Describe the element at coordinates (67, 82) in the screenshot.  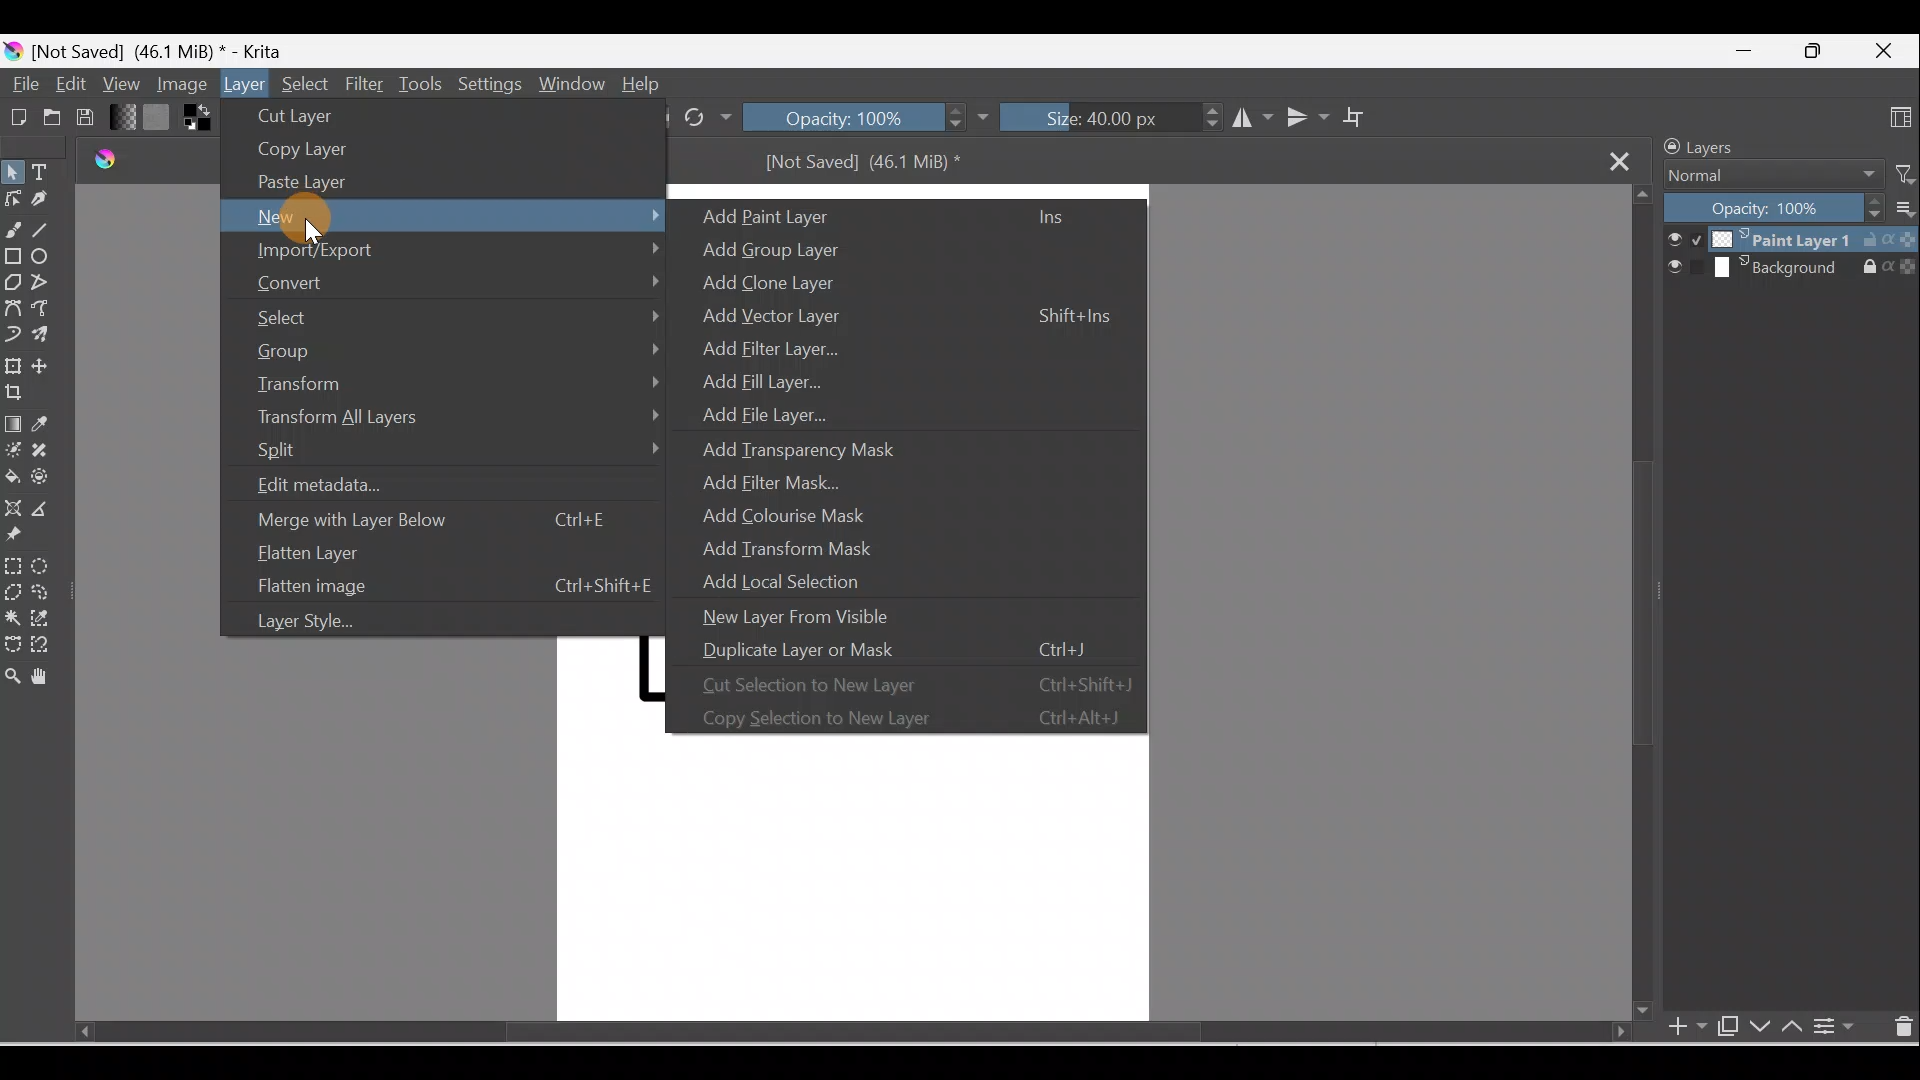
I see `Edit` at that location.